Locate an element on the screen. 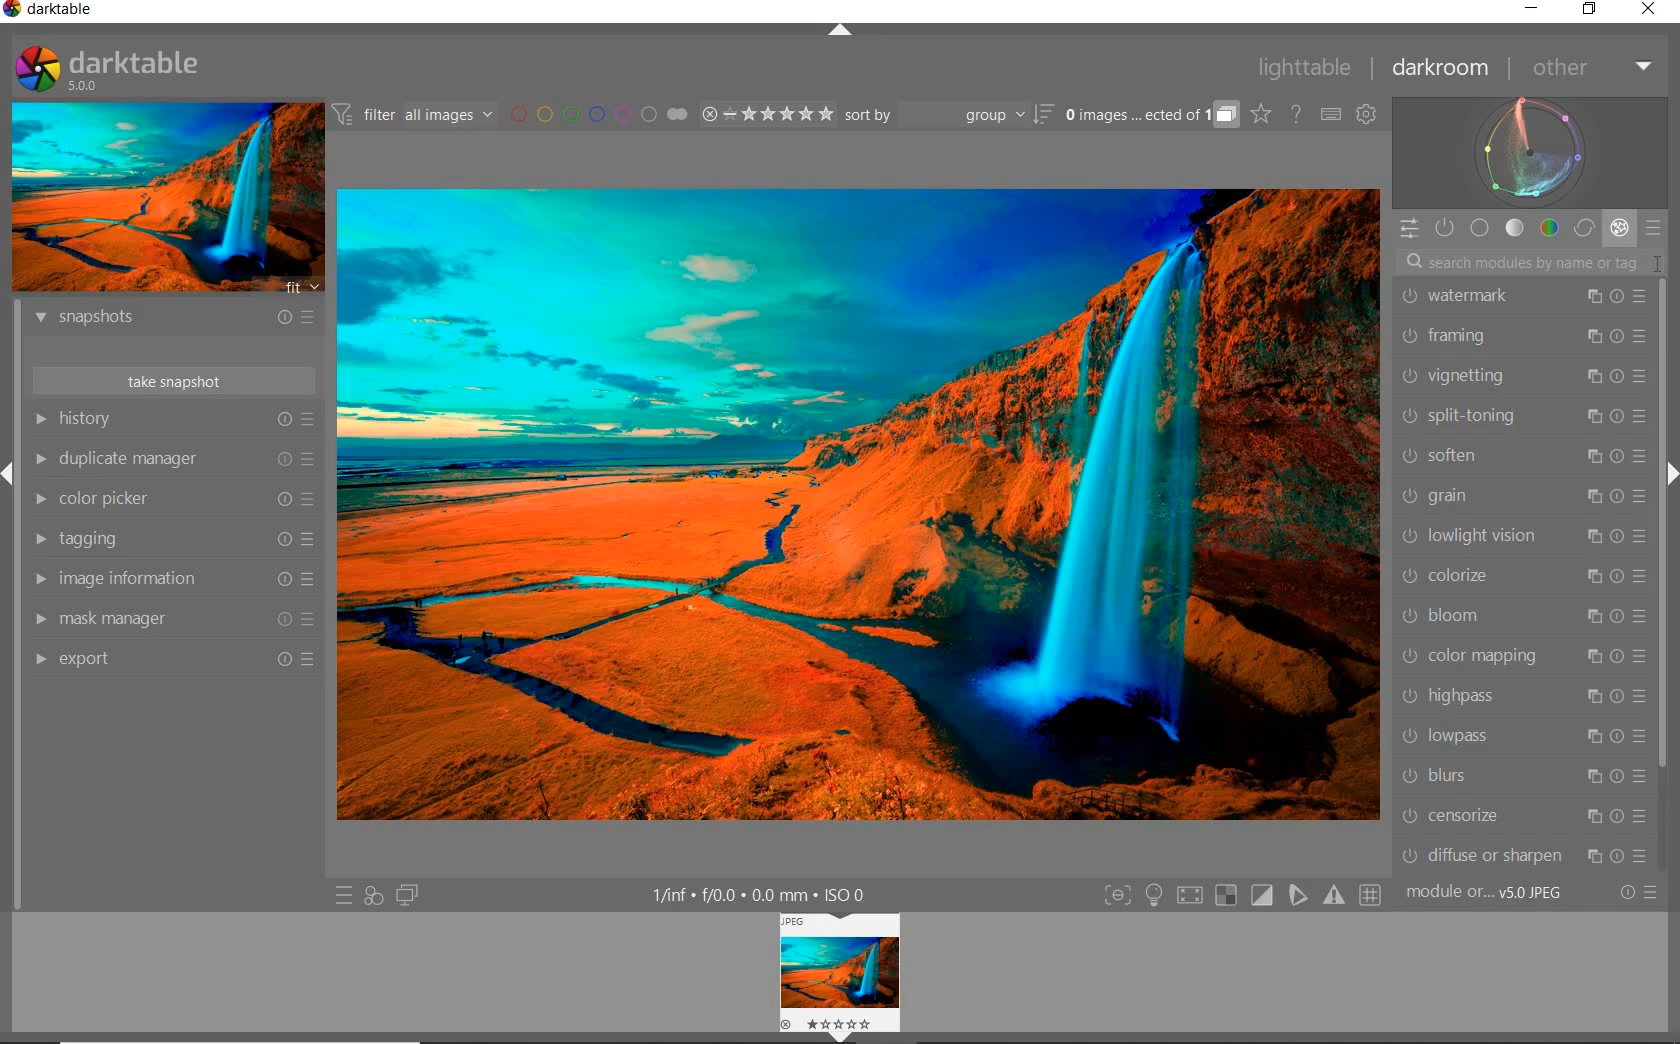 Image resolution: width=1680 pixels, height=1044 pixels. history is located at coordinates (173, 418).